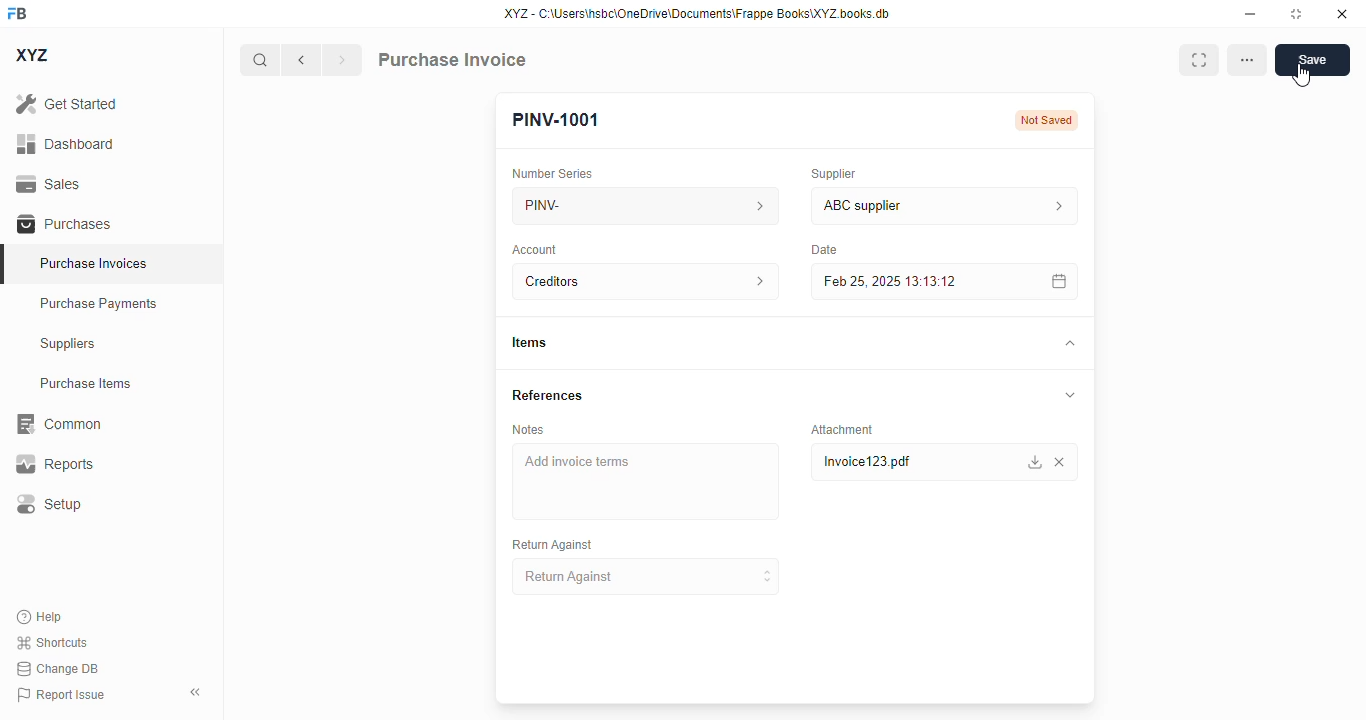 The image size is (1366, 720). What do you see at coordinates (68, 103) in the screenshot?
I see `get started` at bounding box center [68, 103].